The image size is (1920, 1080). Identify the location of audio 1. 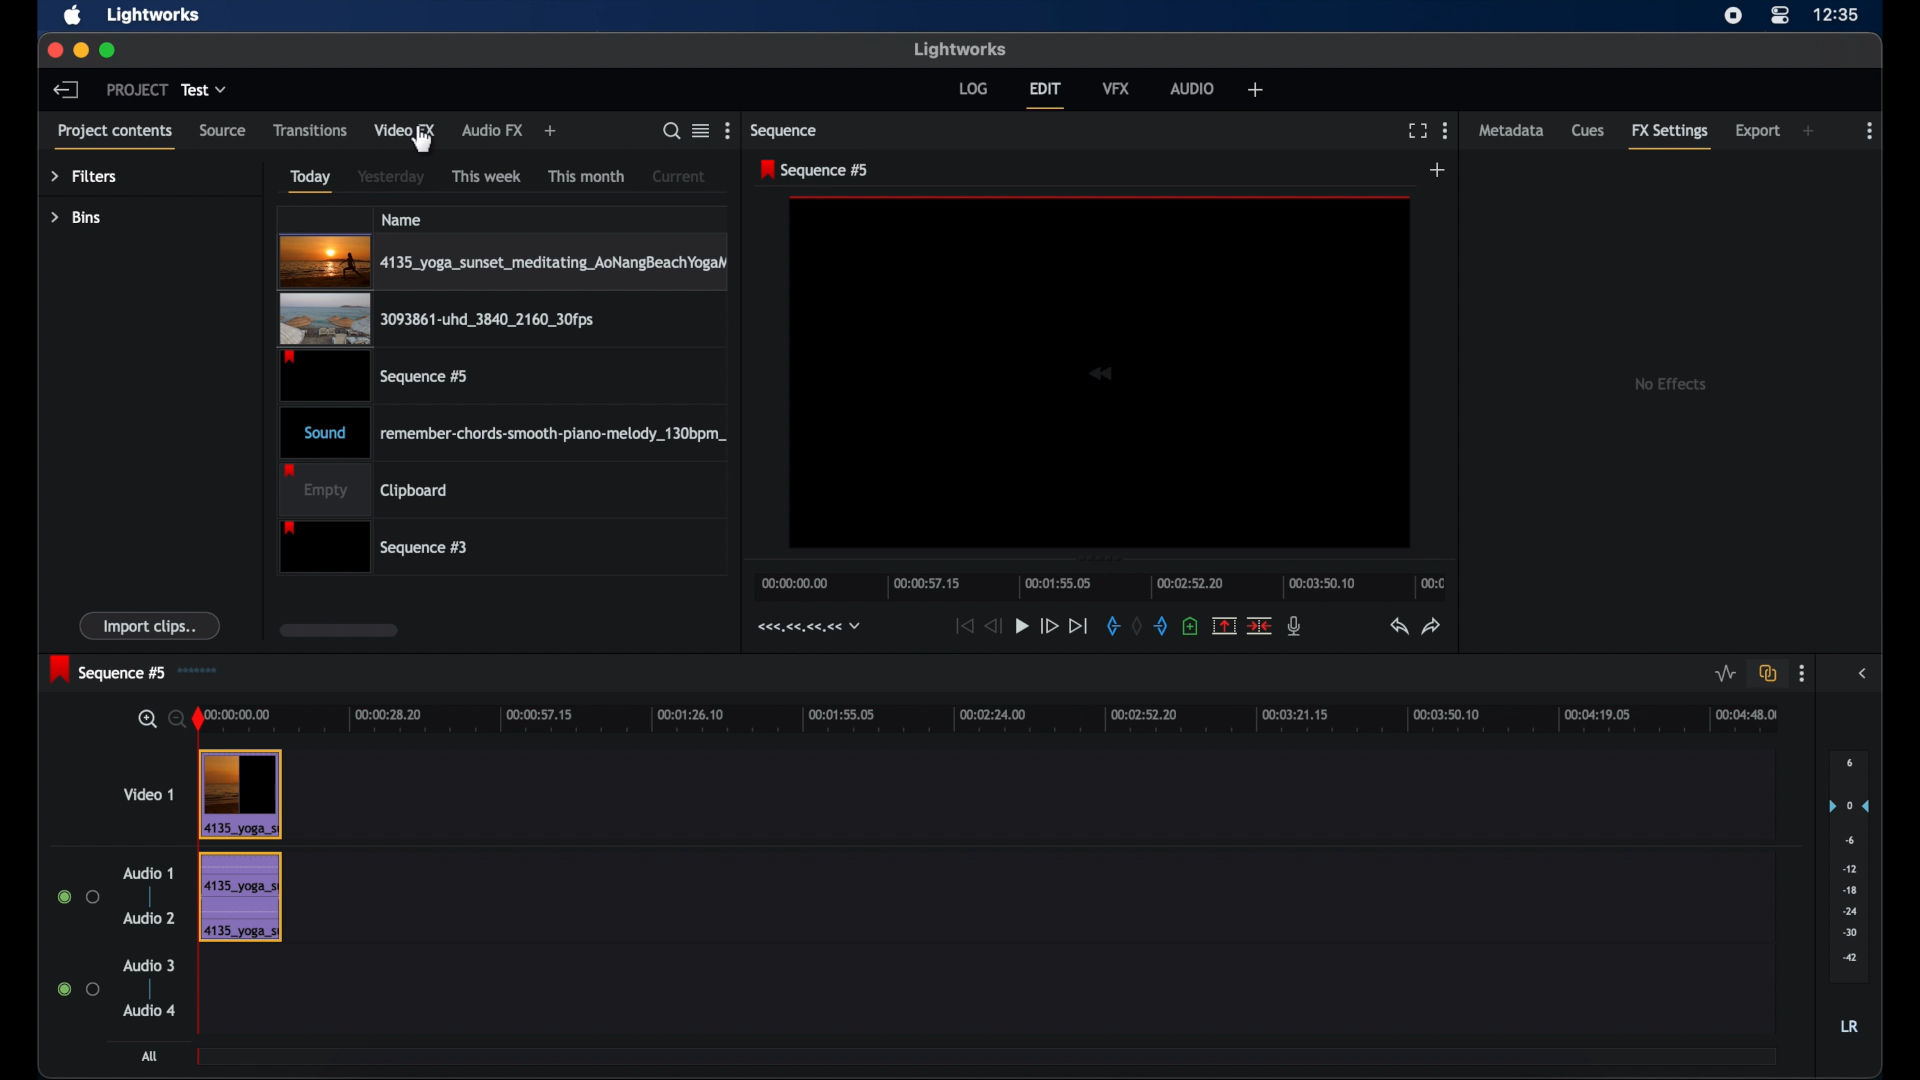
(148, 874).